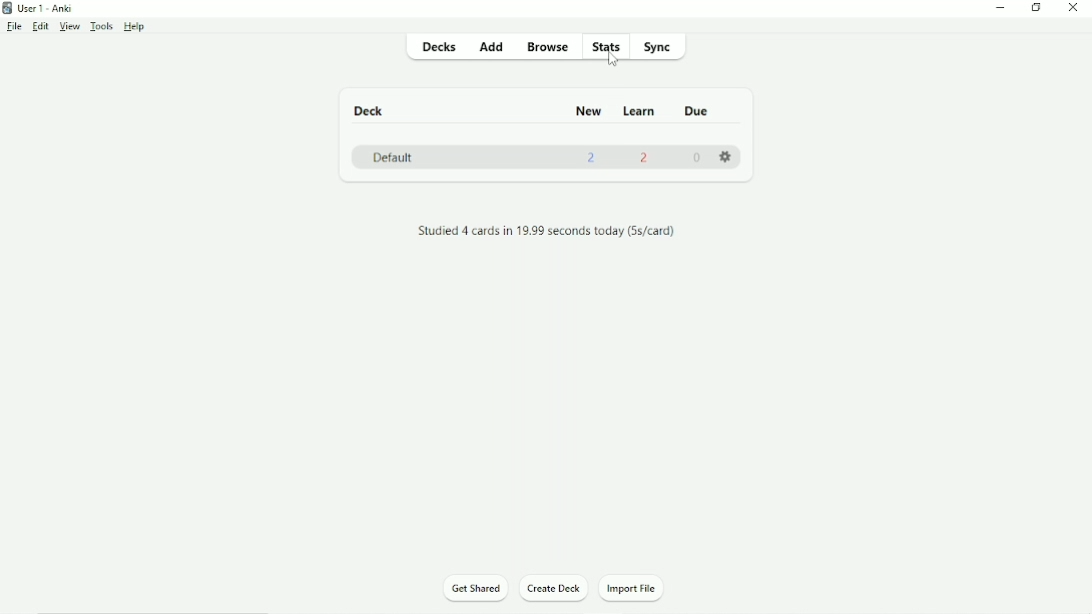 Image resolution: width=1092 pixels, height=614 pixels. Describe the element at coordinates (493, 47) in the screenshot. I see `Add` at that location.